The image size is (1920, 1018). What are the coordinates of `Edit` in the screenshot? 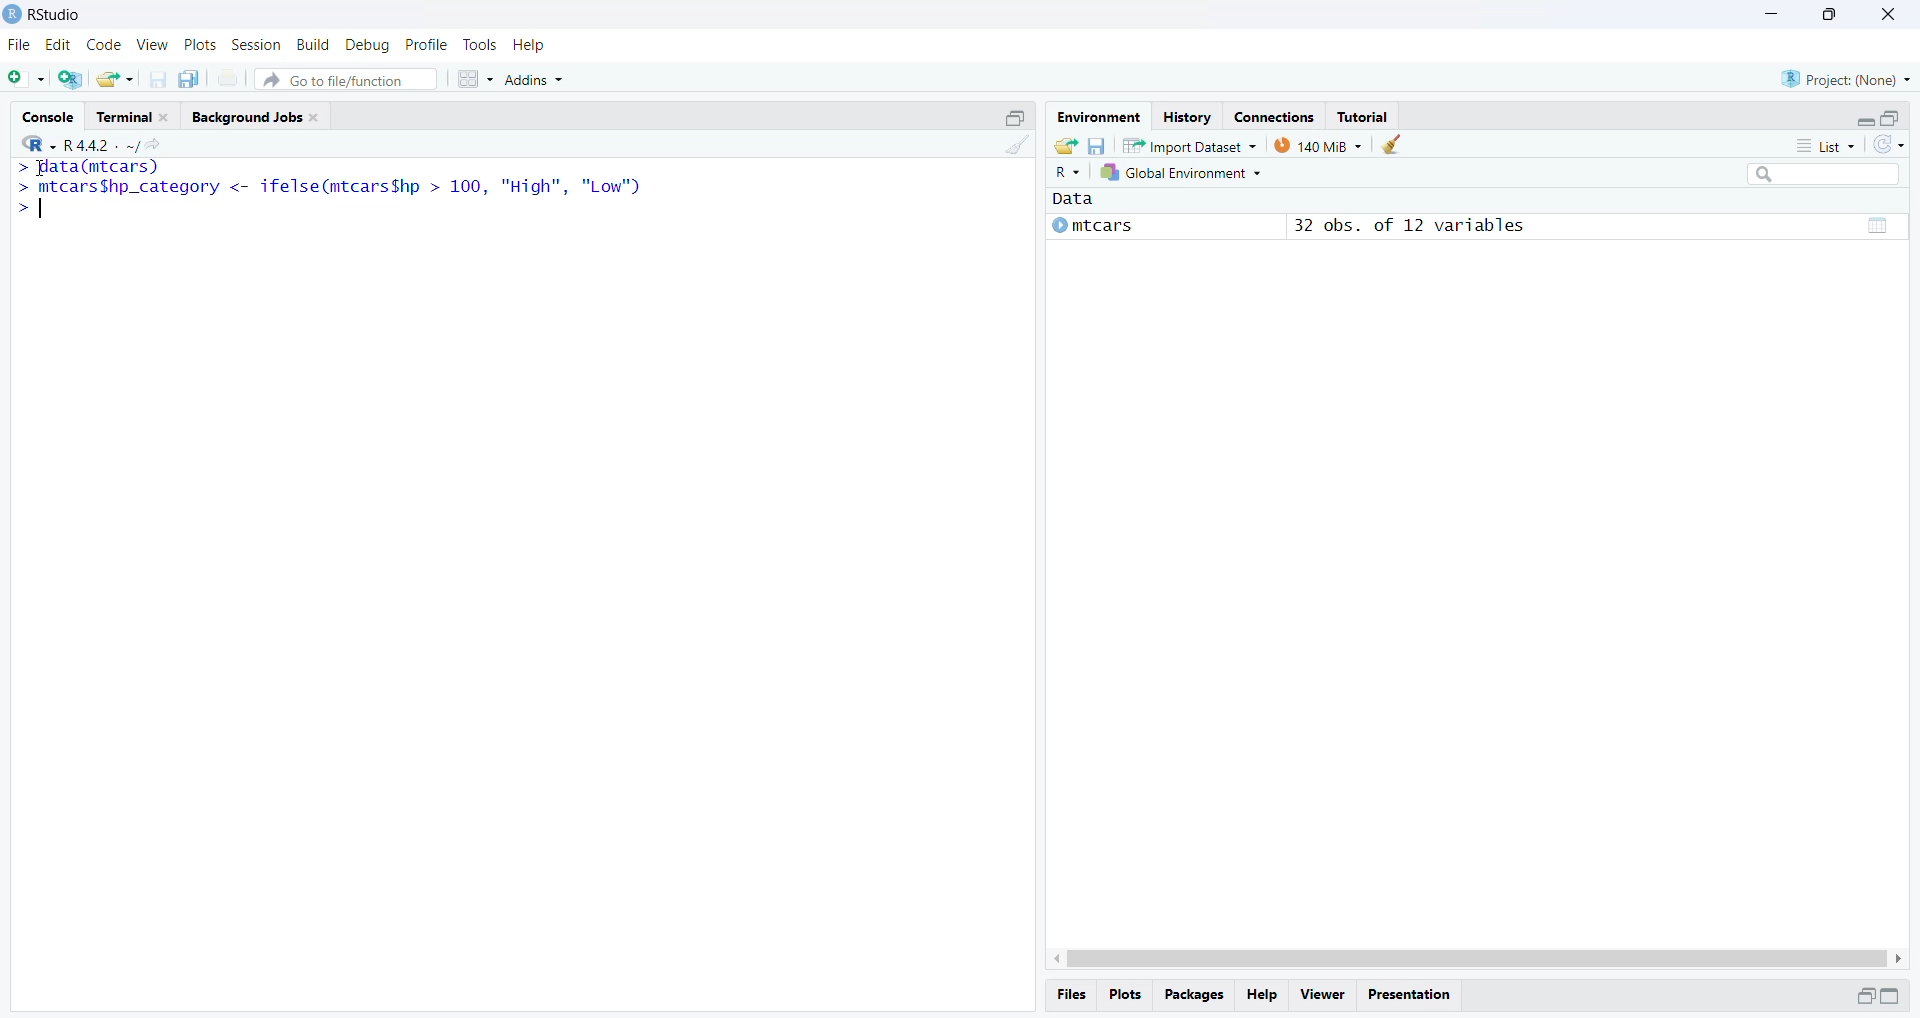 It's located at (59, 46).